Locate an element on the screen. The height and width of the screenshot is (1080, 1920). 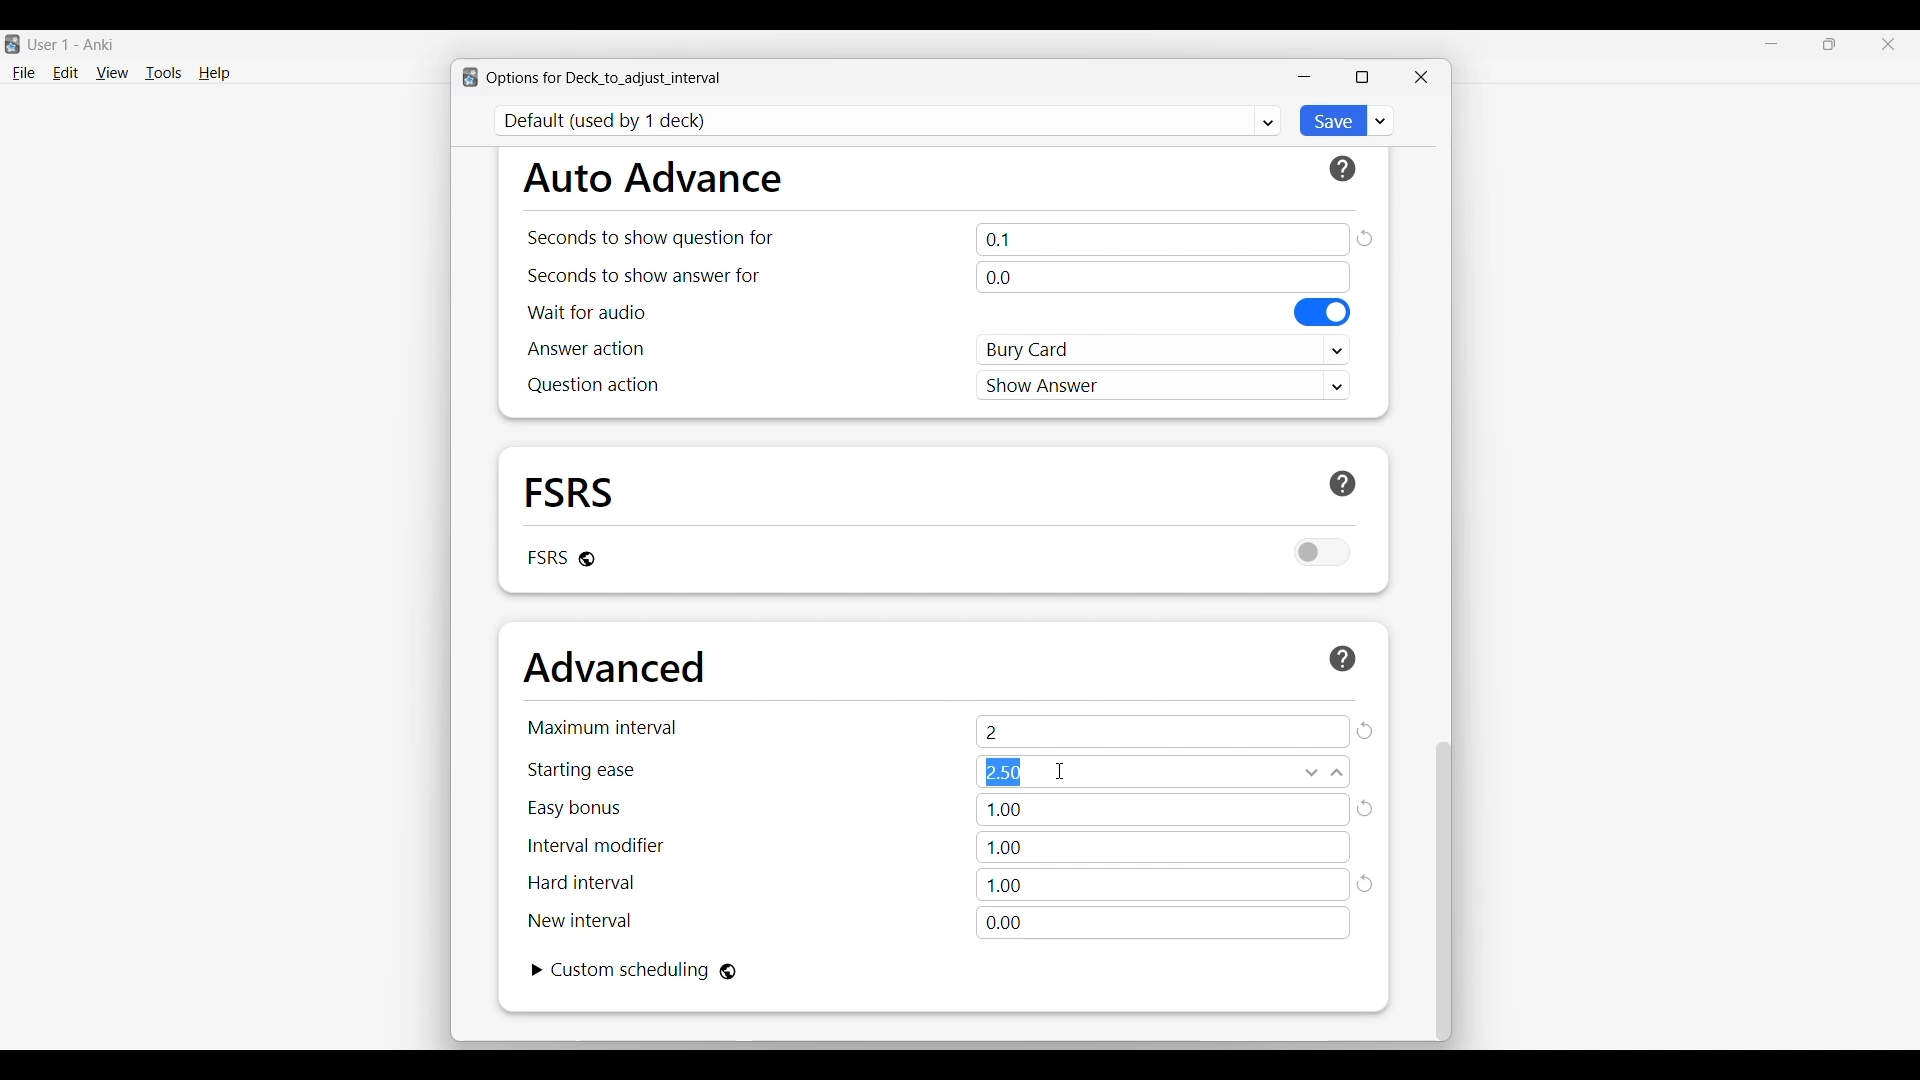
Indicates starting ease is located at coordinates (583, 770).